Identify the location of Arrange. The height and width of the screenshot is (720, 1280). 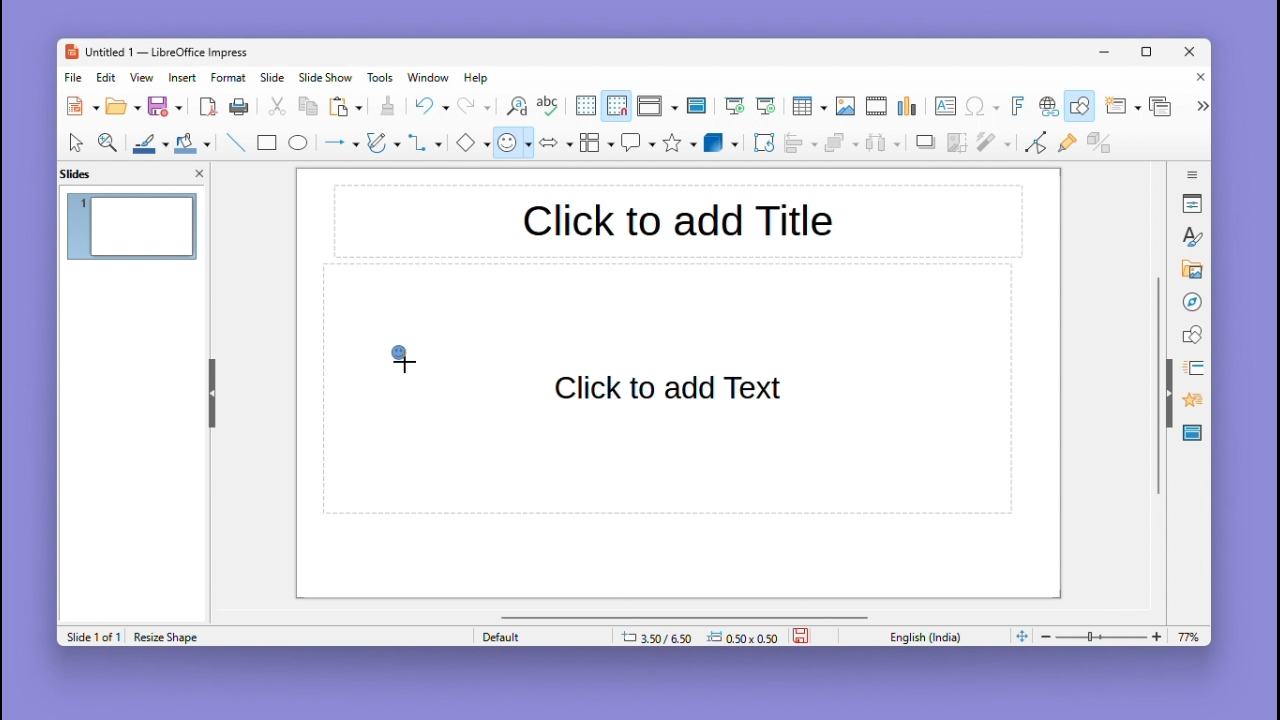
(839, 145).